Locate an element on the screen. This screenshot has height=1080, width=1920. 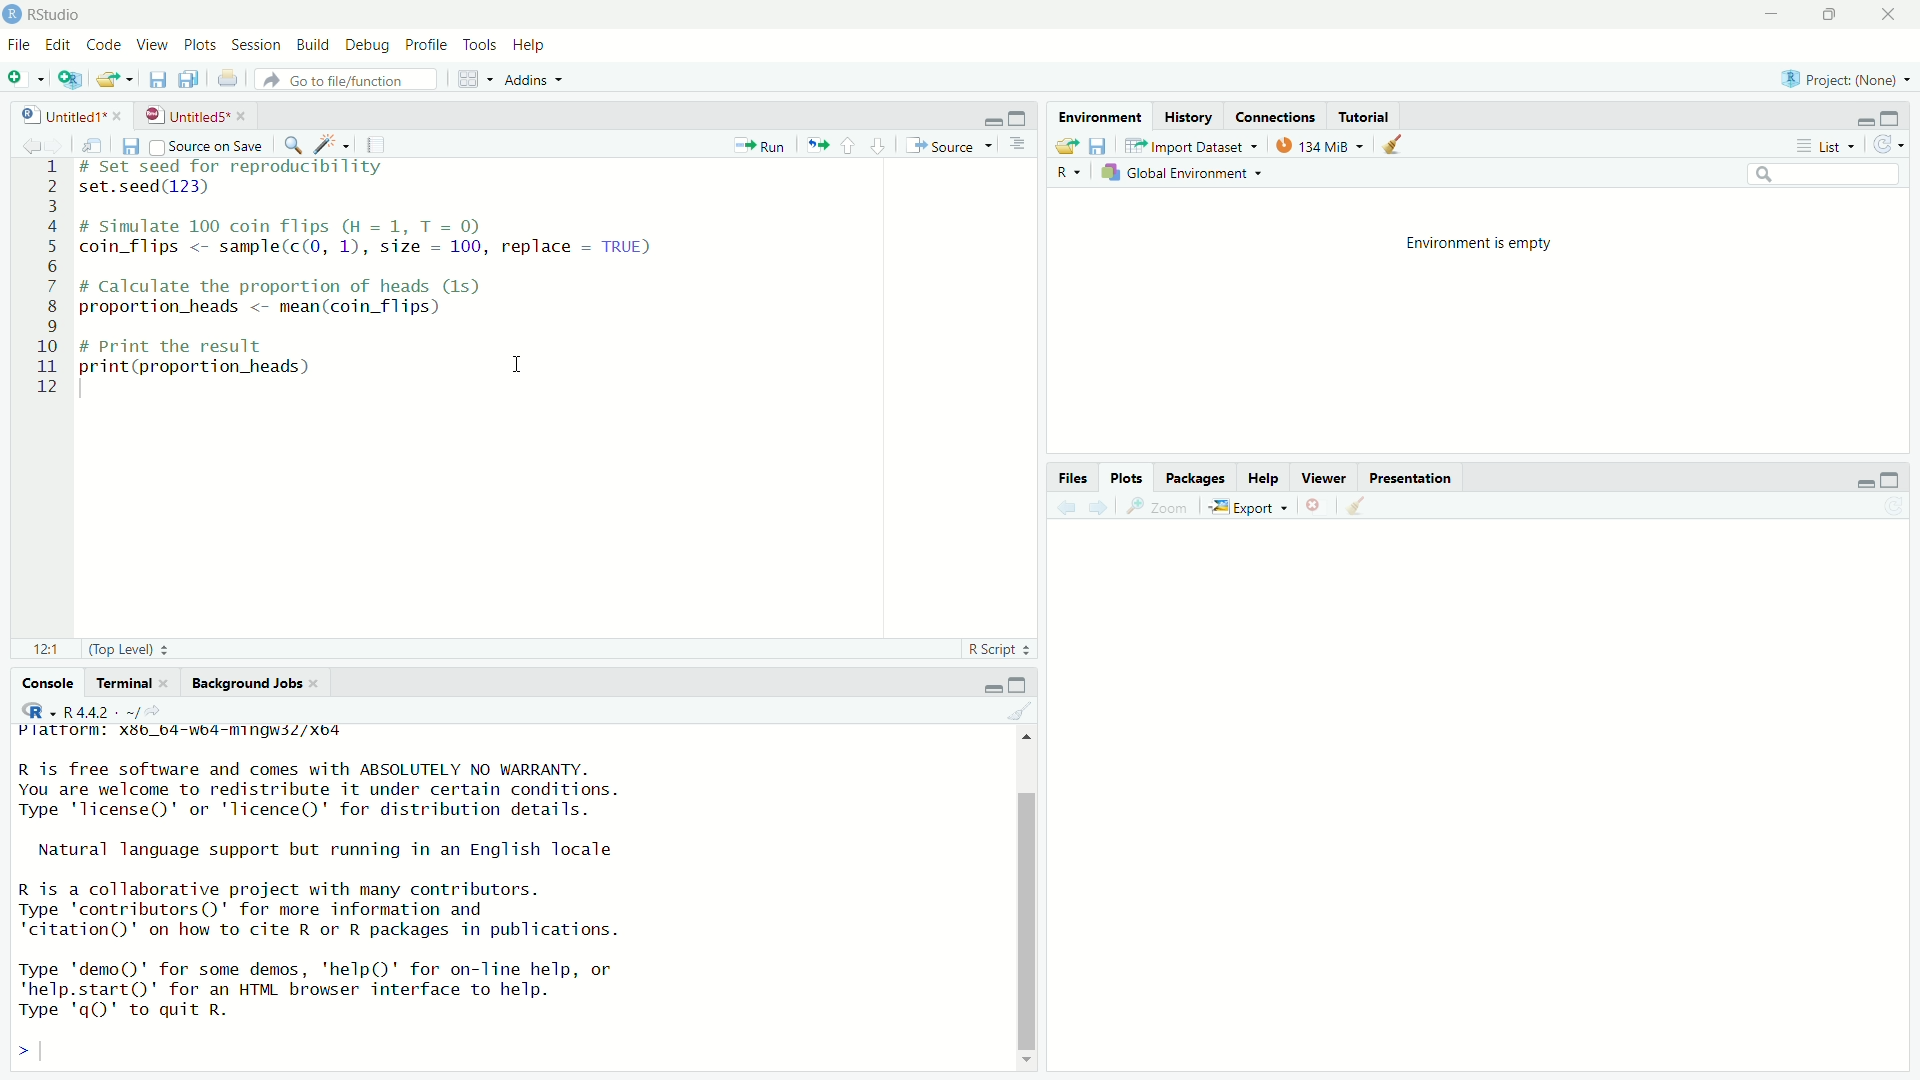
Help is located at coordinates (1264, 479).